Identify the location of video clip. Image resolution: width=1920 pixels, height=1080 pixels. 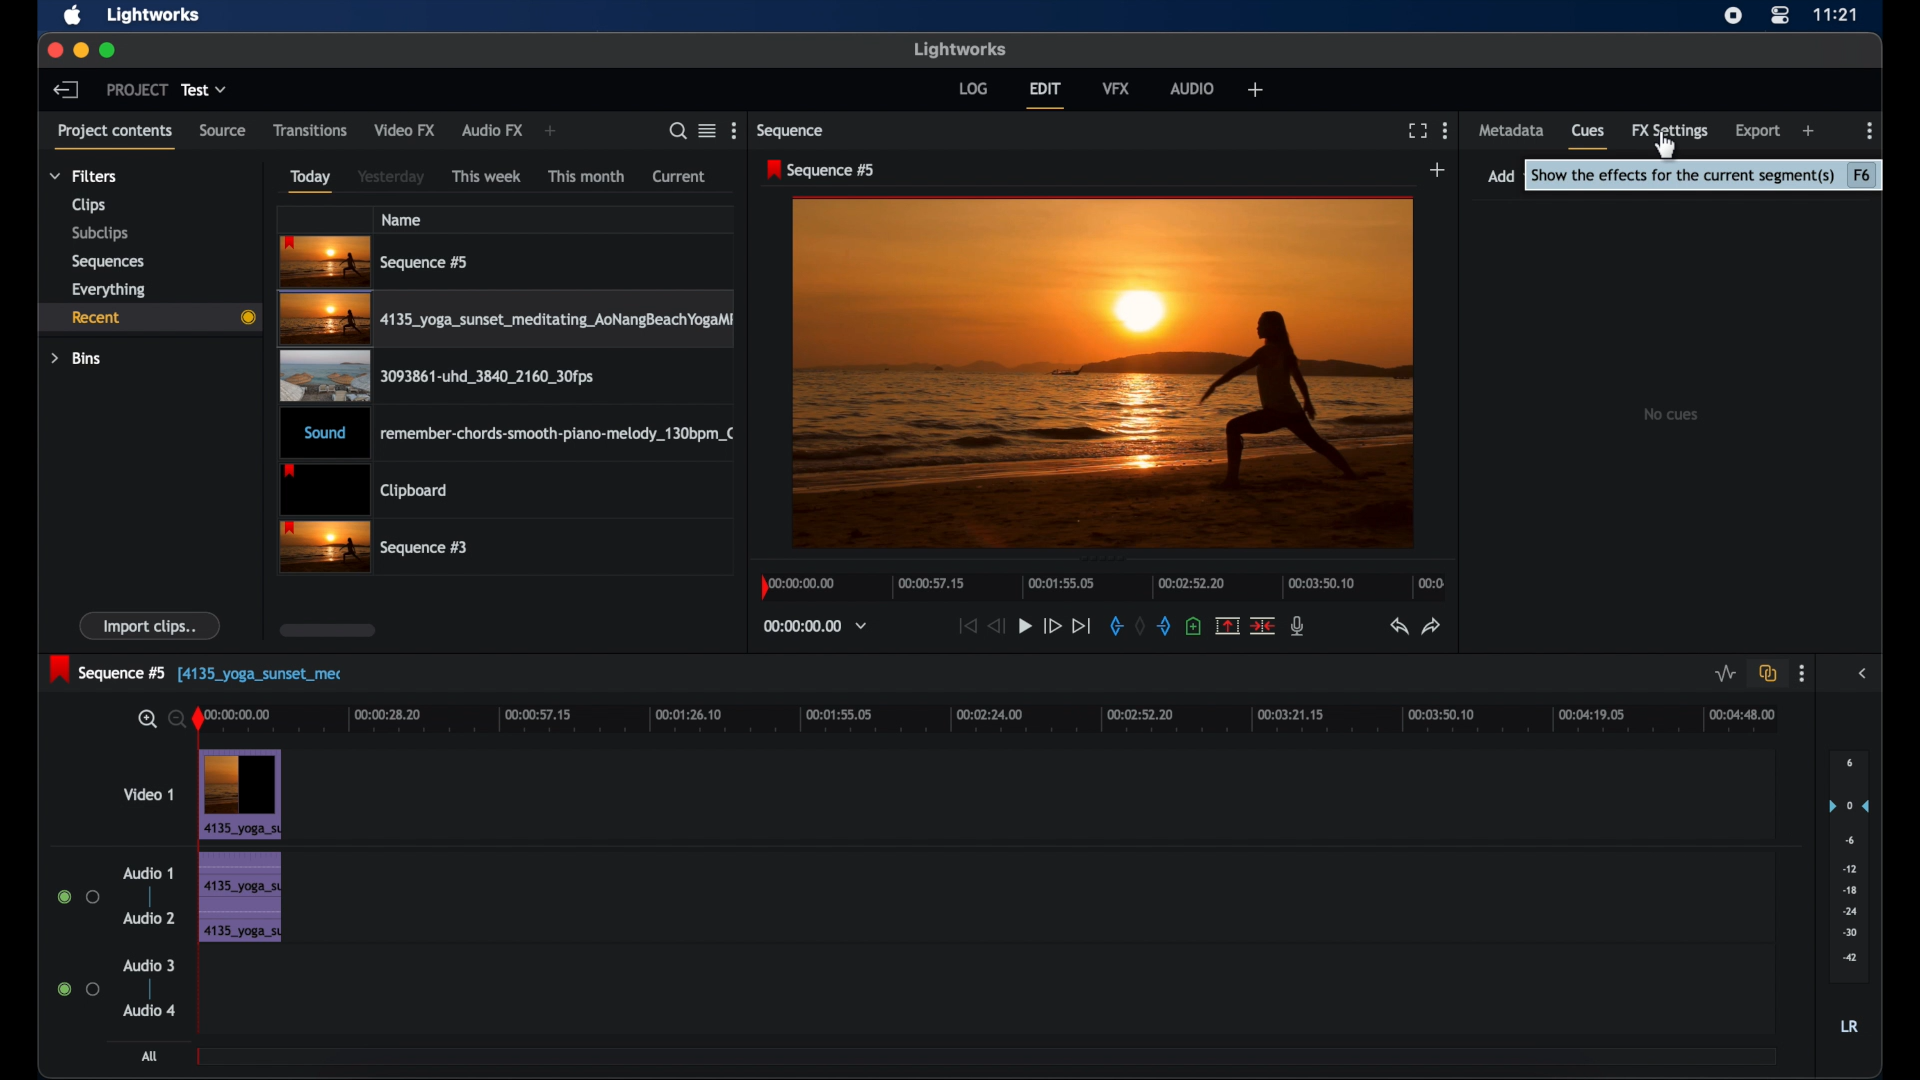
(434, 380).